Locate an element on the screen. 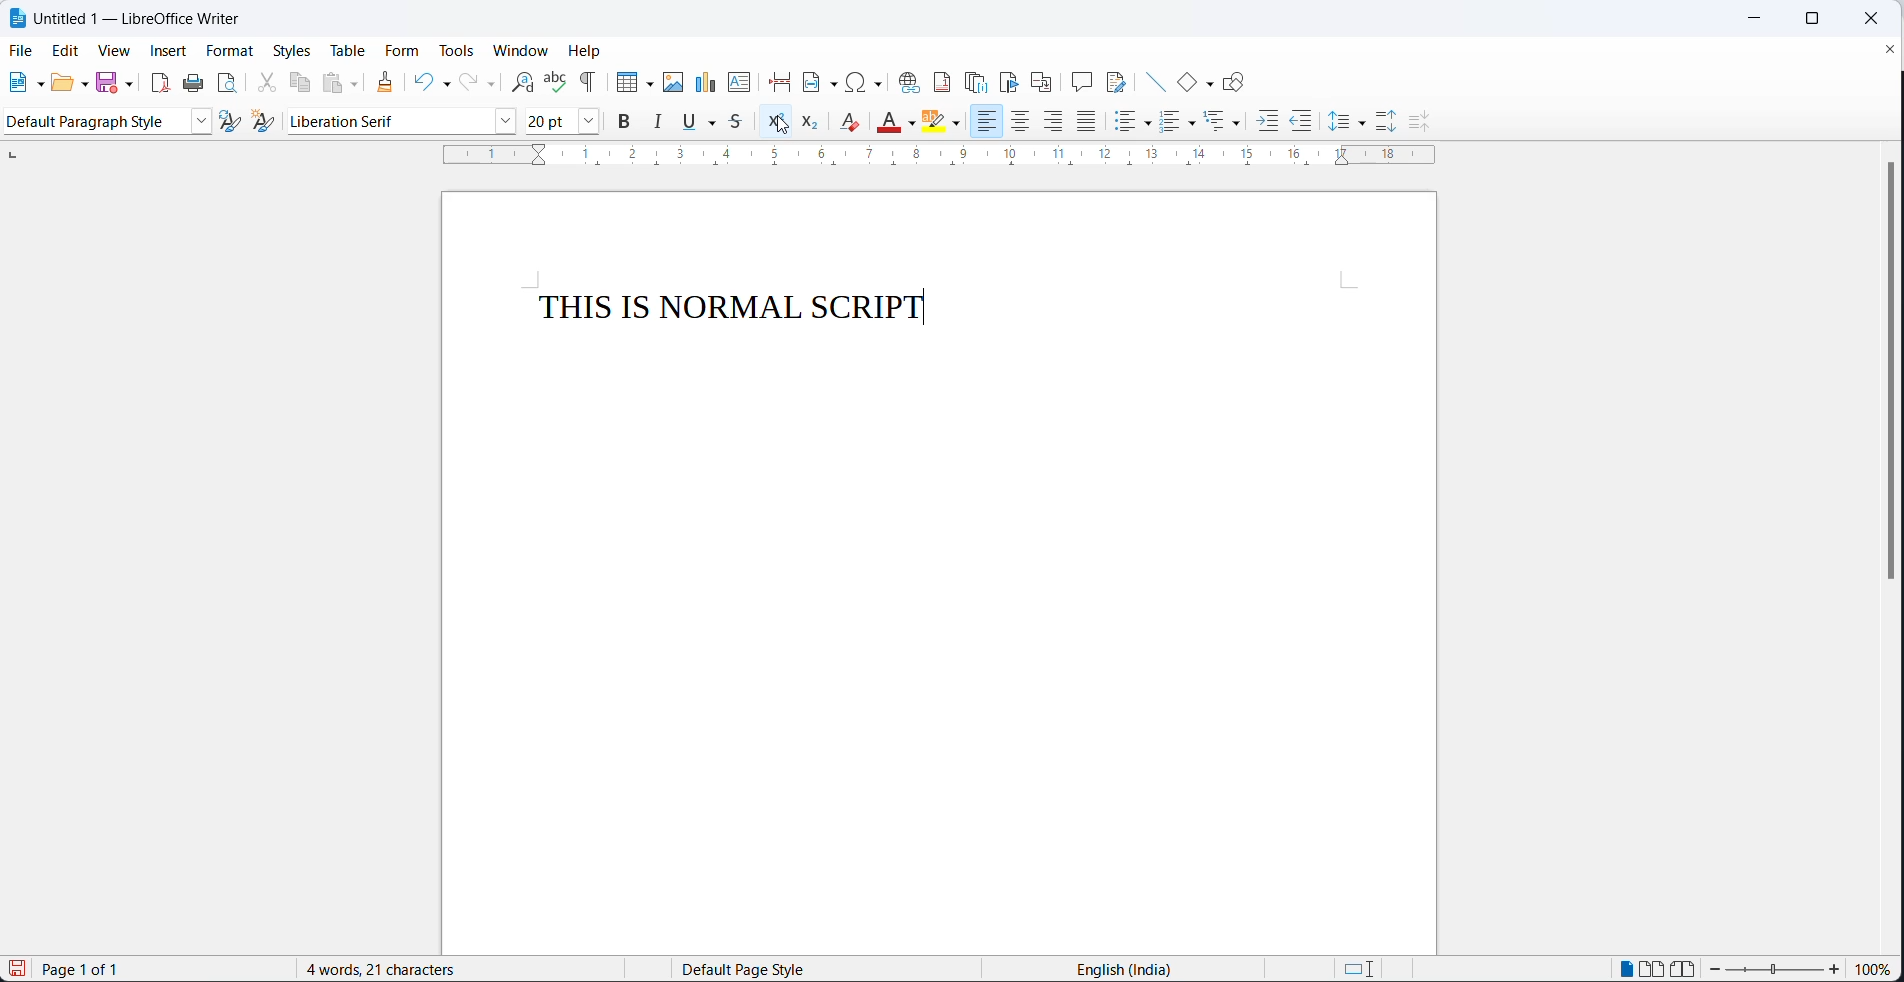  insert special characters is located at coordinates (867, 82).